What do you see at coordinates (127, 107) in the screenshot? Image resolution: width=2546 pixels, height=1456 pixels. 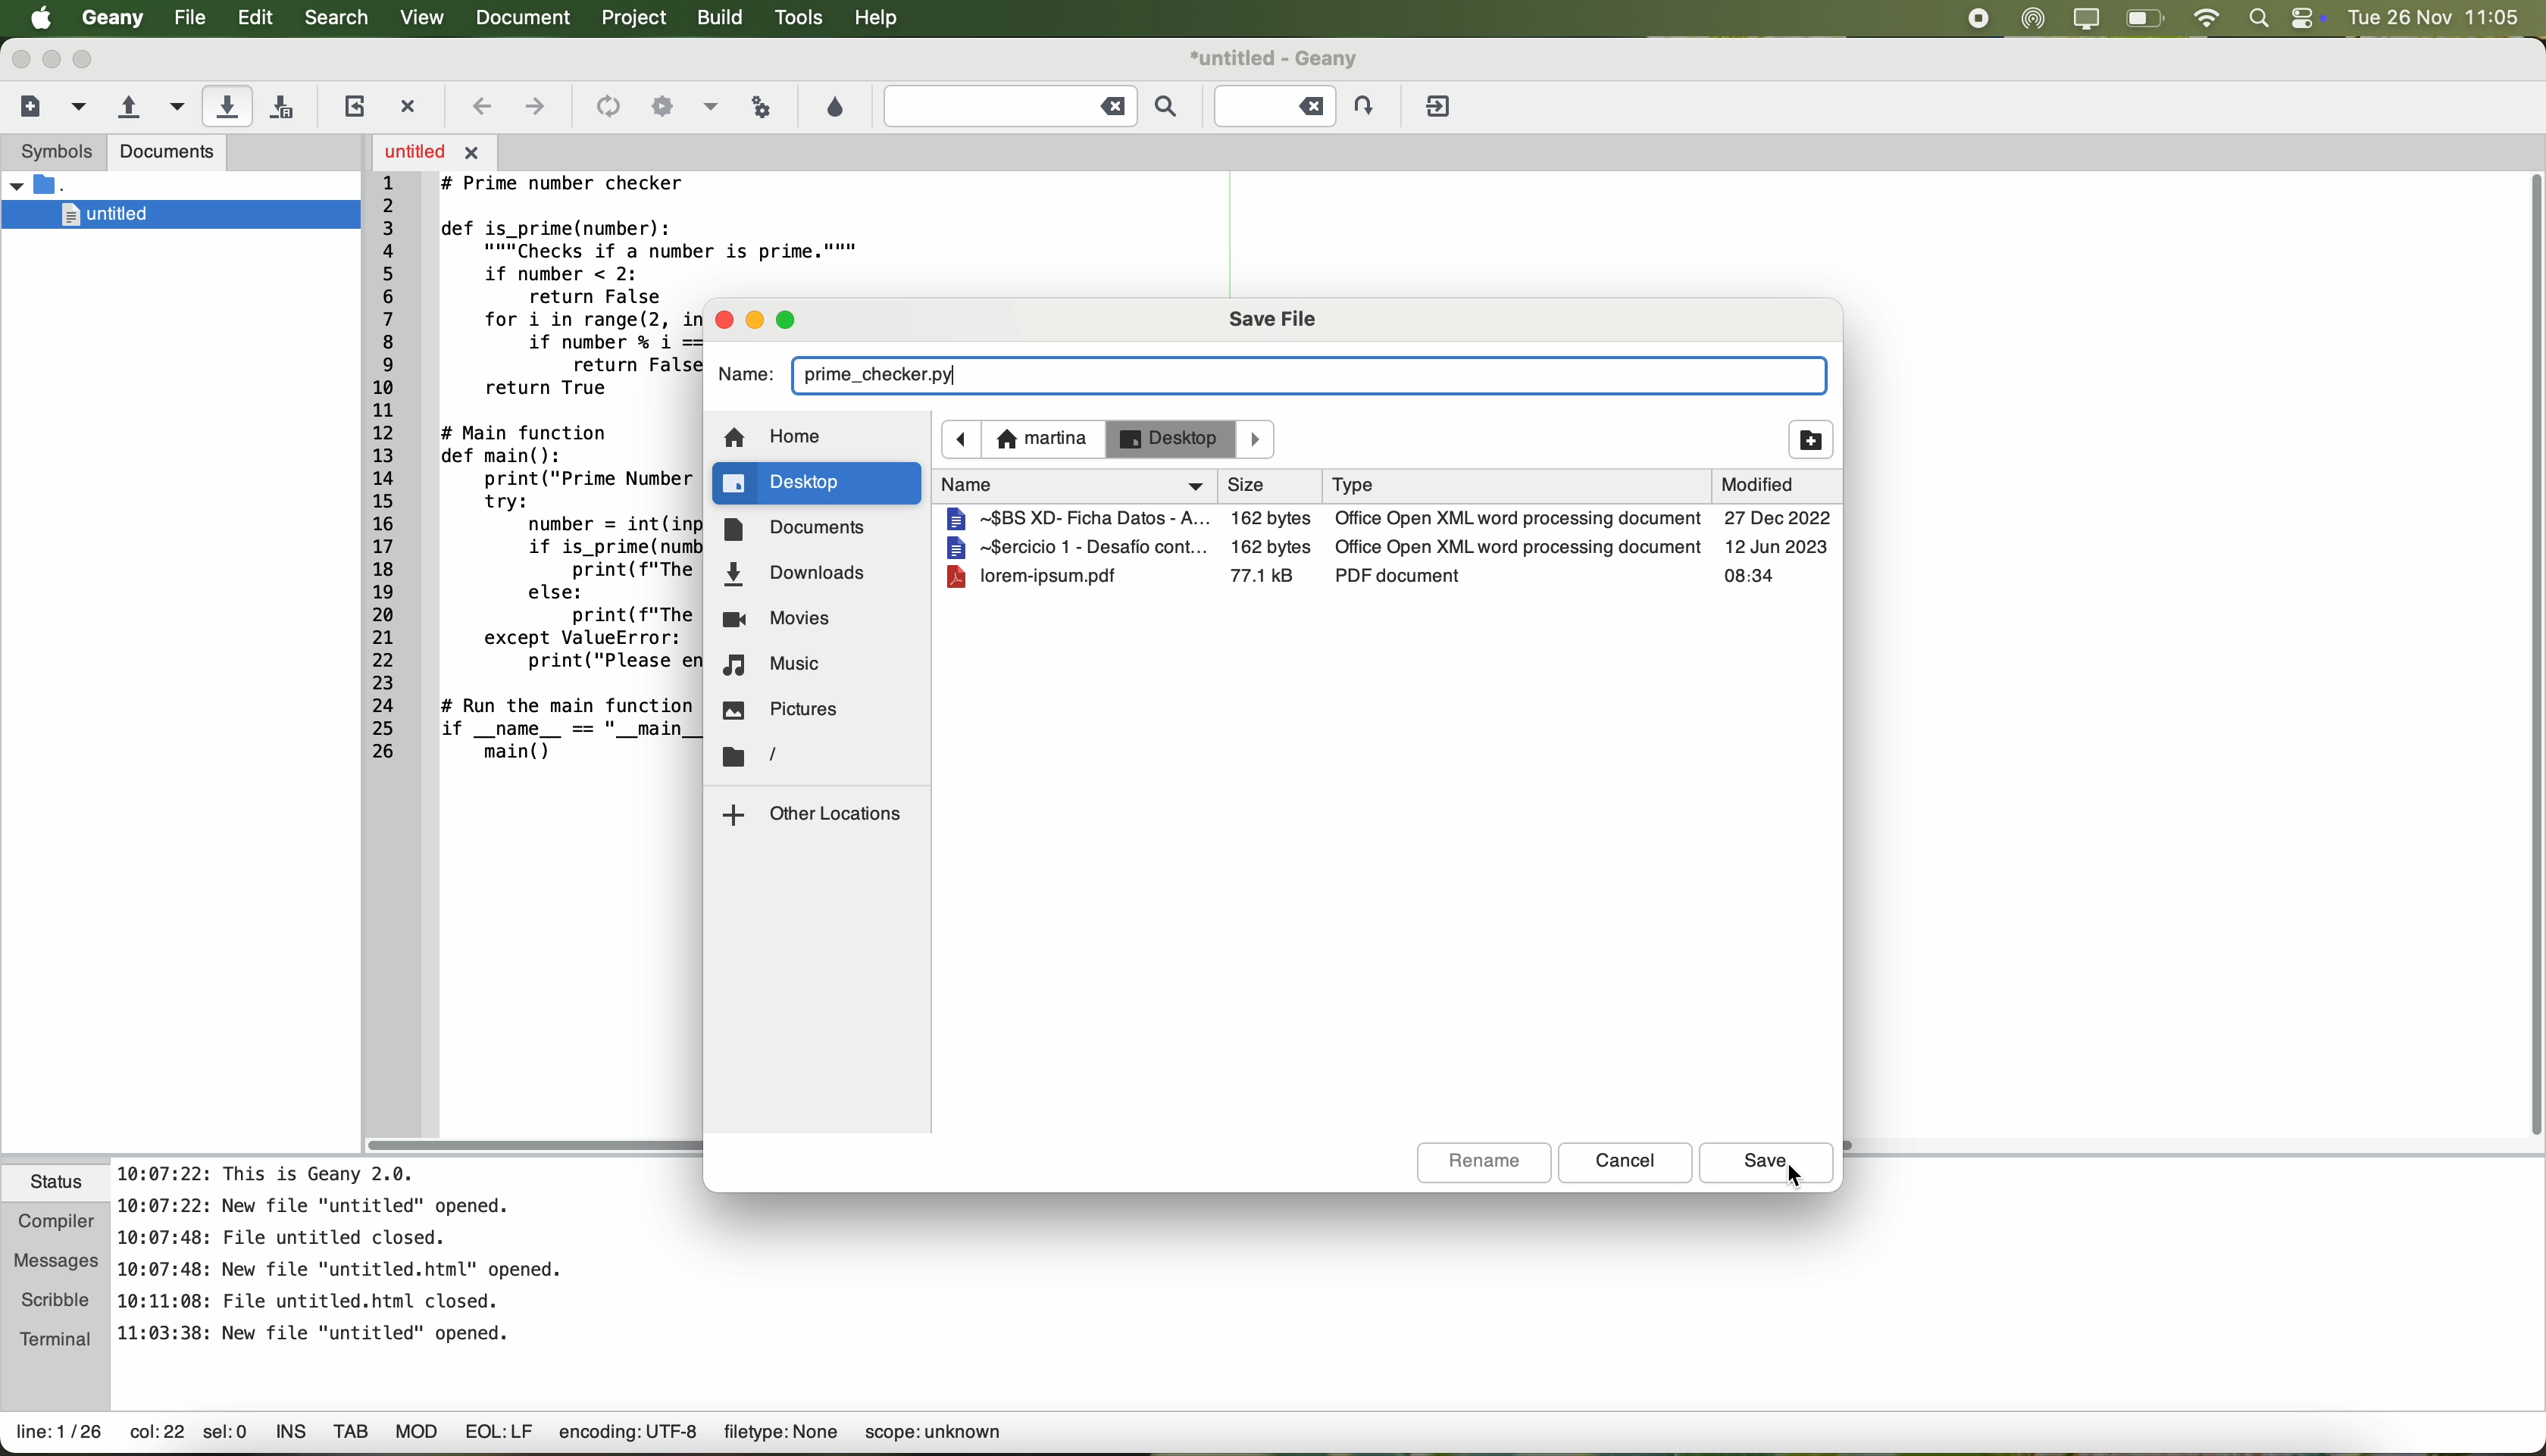 I see `open an existing file` at bounding box center [127, 107].